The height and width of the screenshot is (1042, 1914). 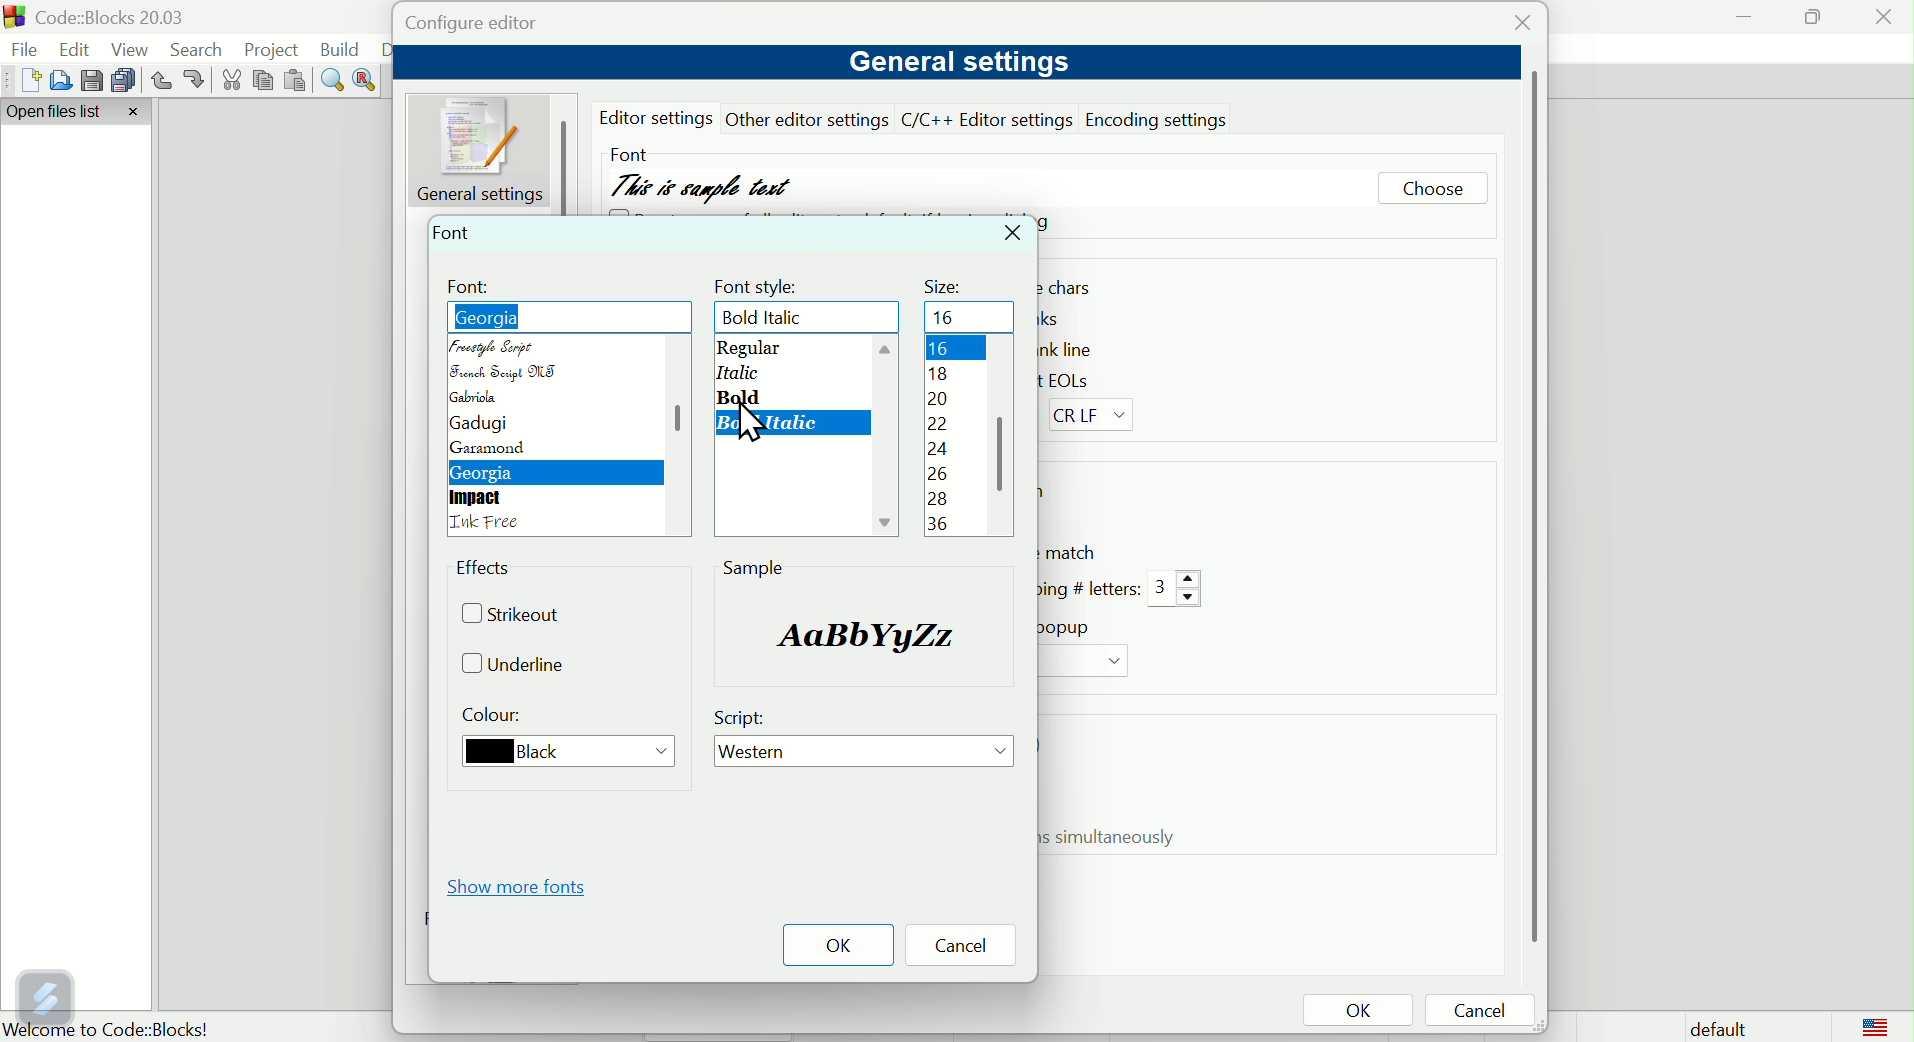 I want to click on cursor, so click(x=752, y=428).